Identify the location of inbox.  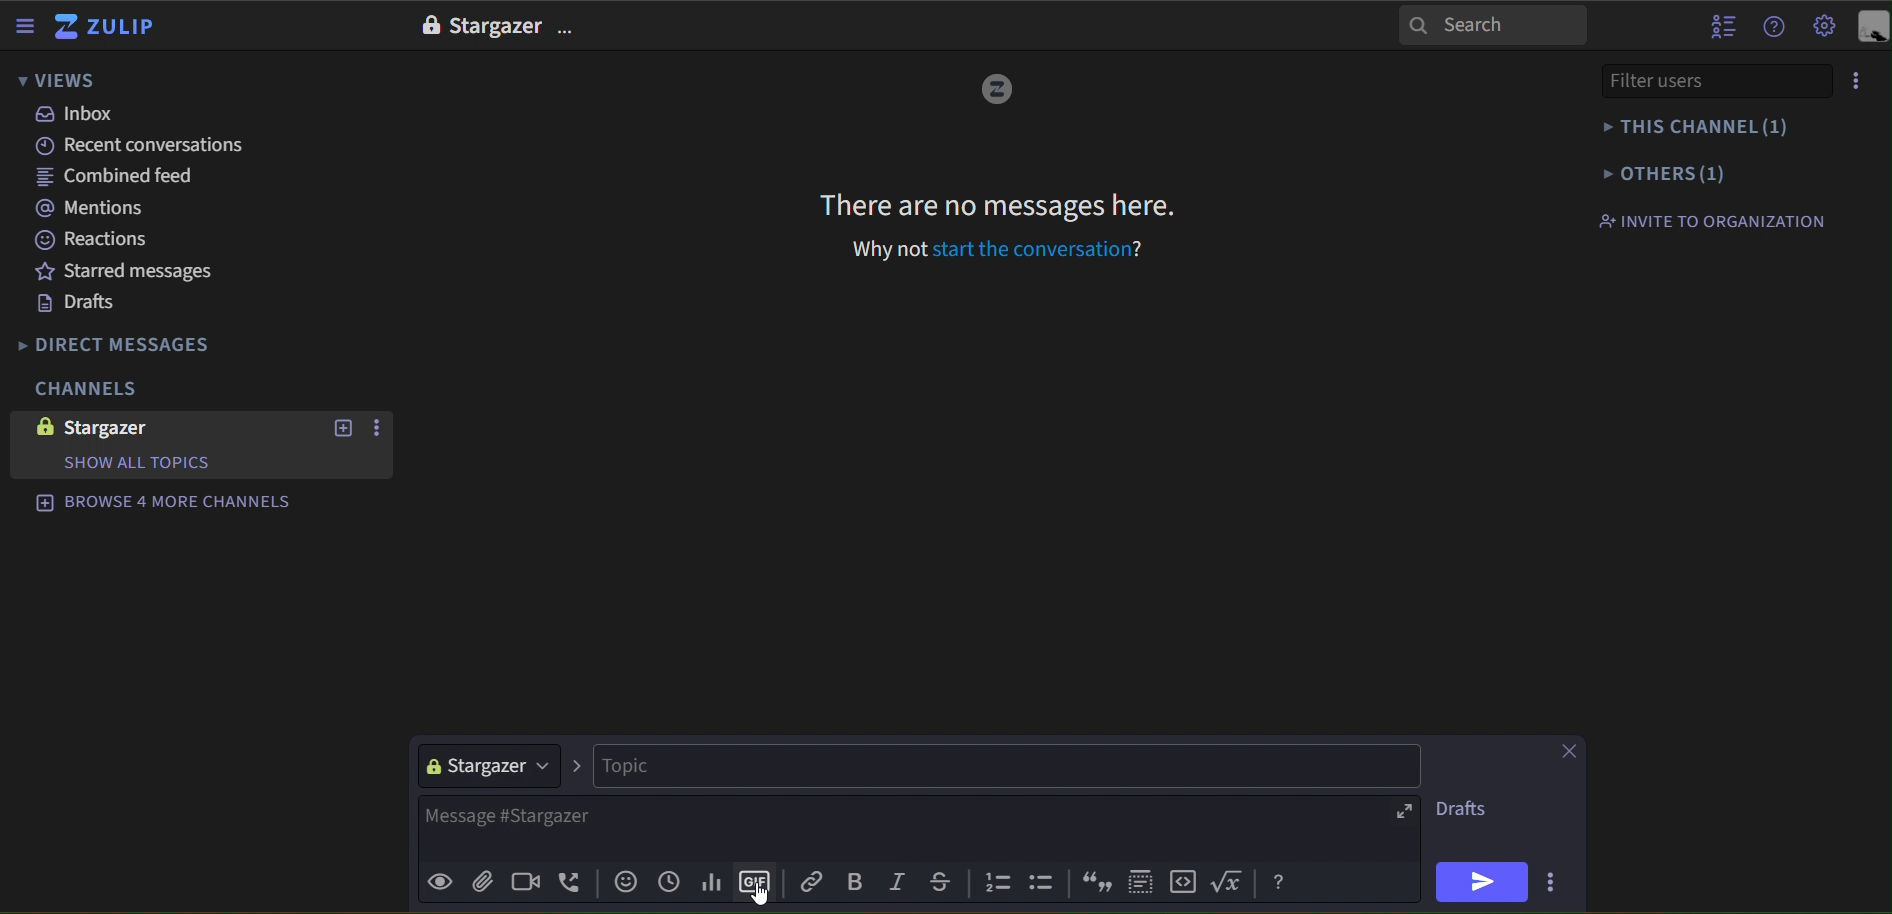
(77, 114).